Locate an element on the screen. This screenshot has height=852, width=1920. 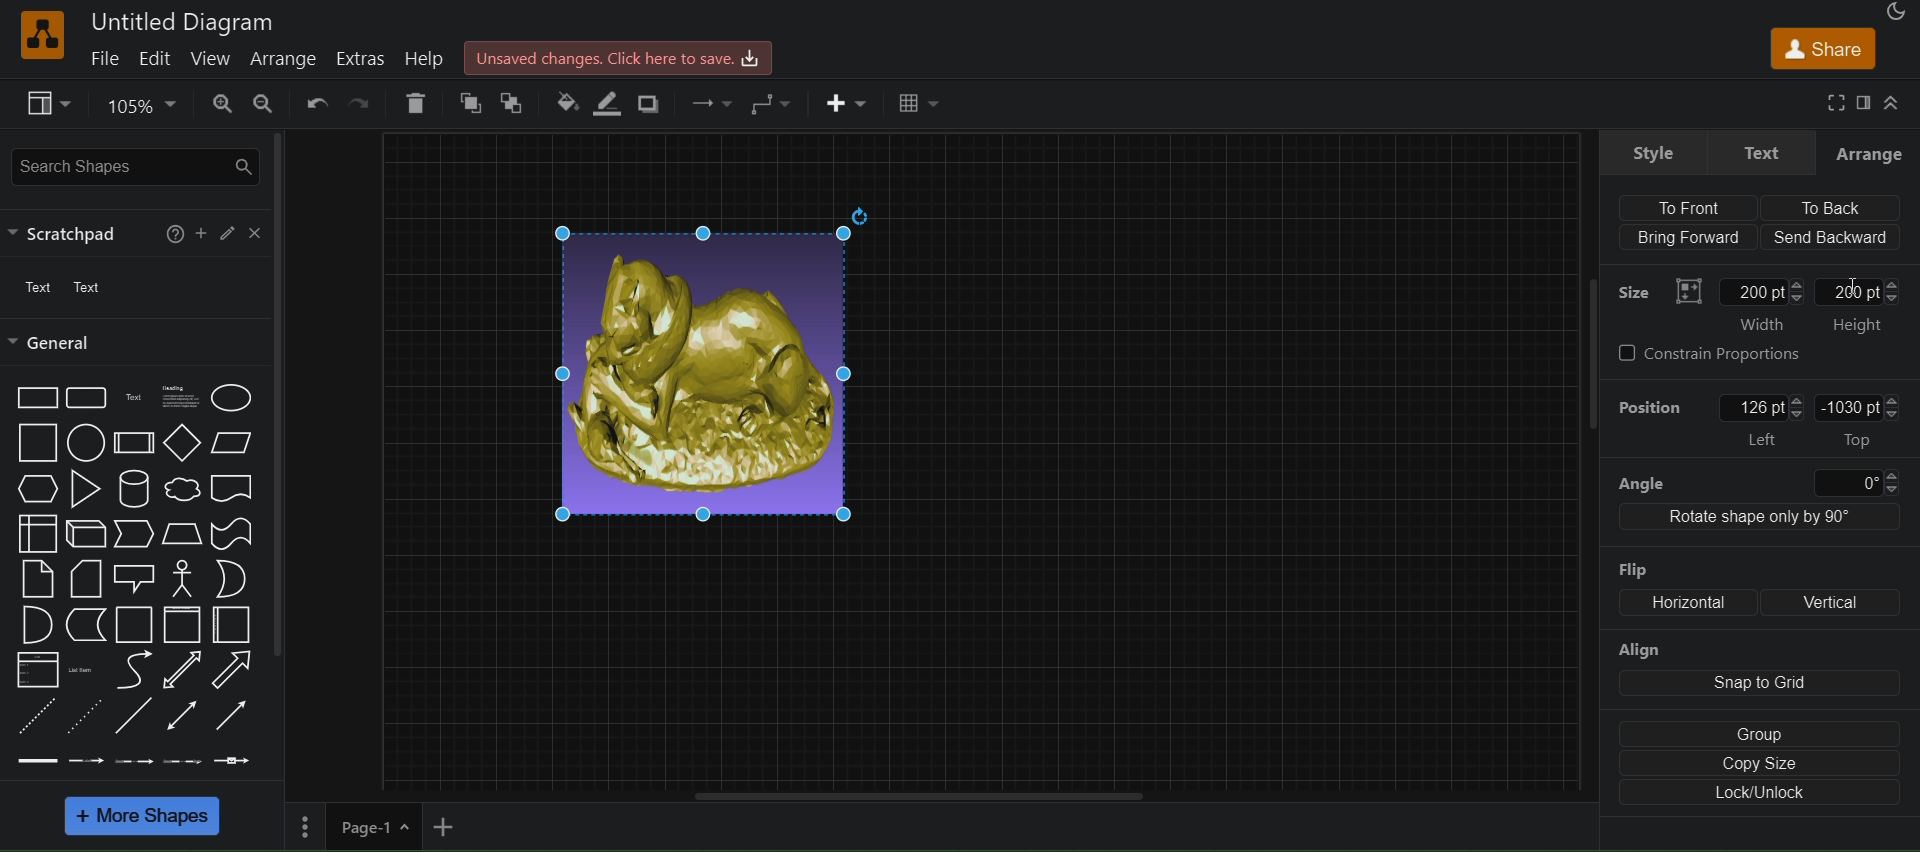
text is located at coordinates (1760, 152).